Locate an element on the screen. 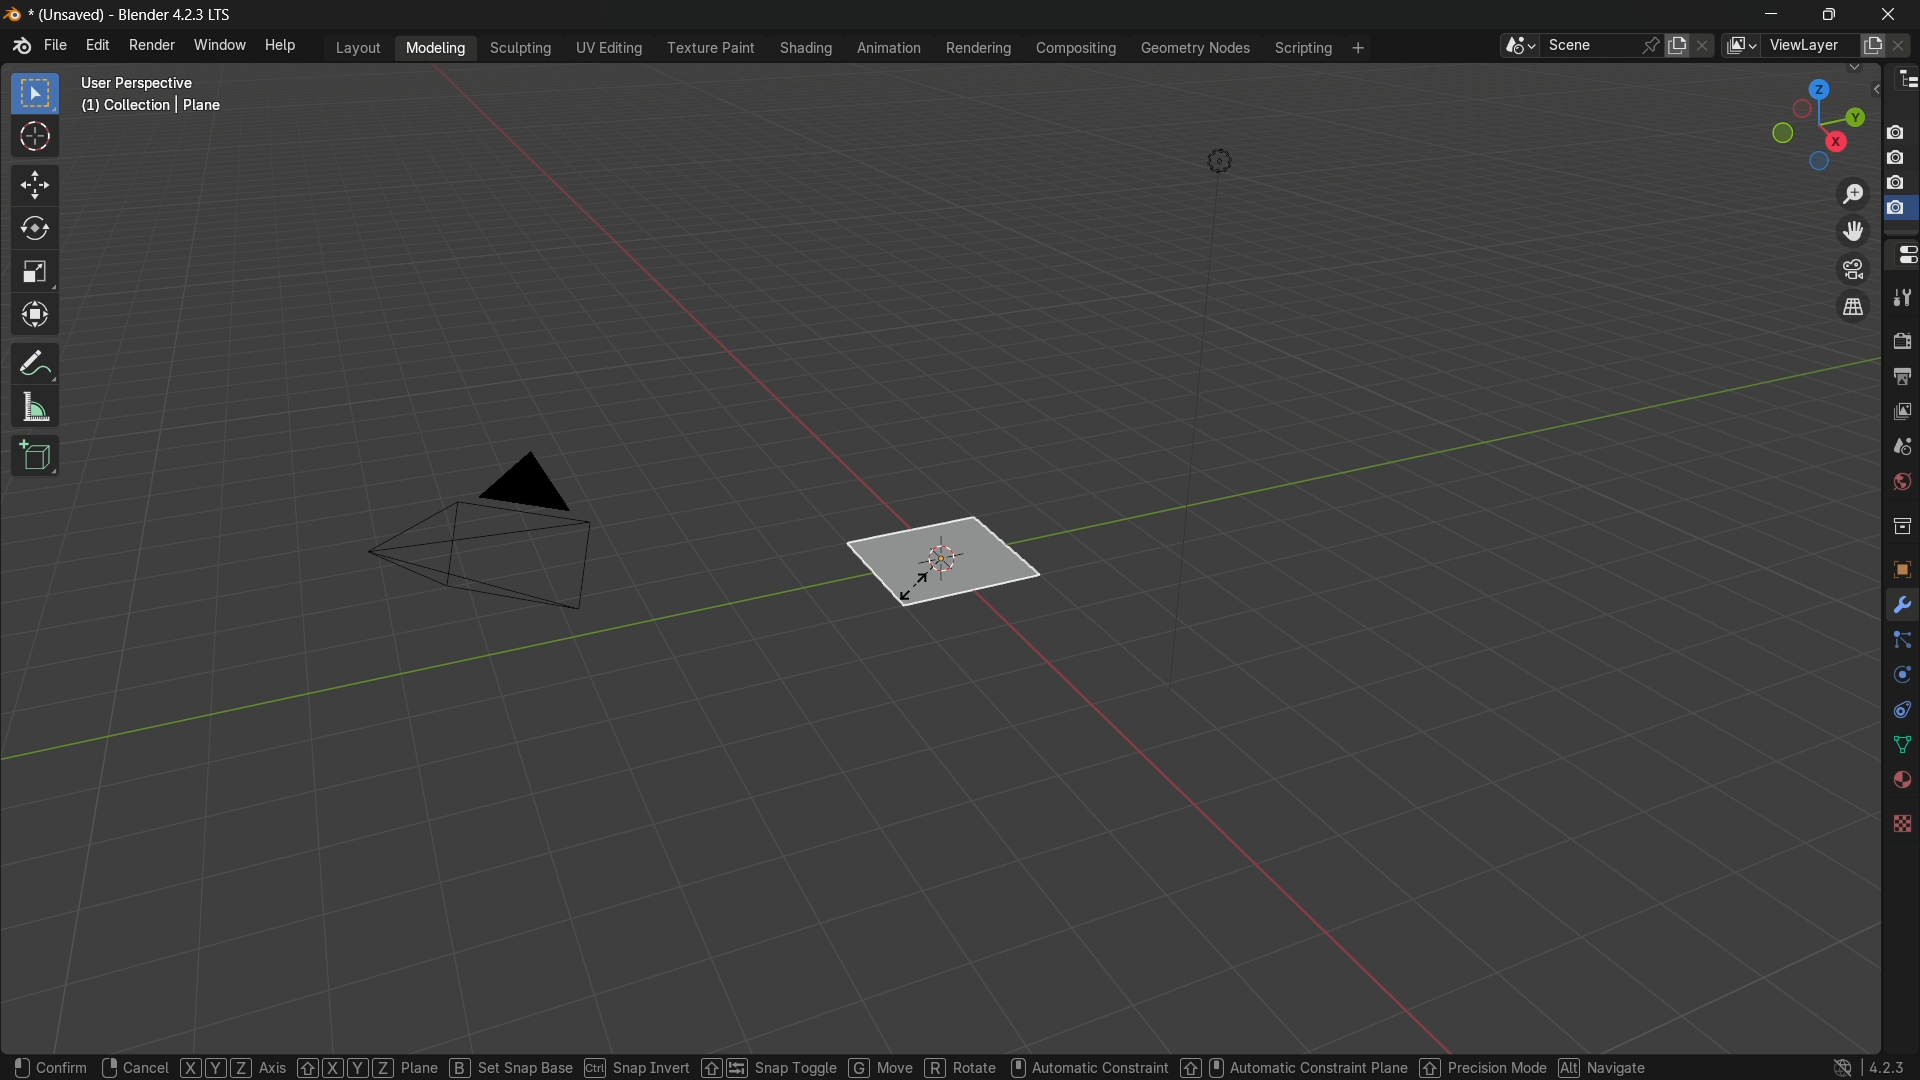 The image size is (1920, 1080). pin scene to workplace is located at coordinates (1650, 47).